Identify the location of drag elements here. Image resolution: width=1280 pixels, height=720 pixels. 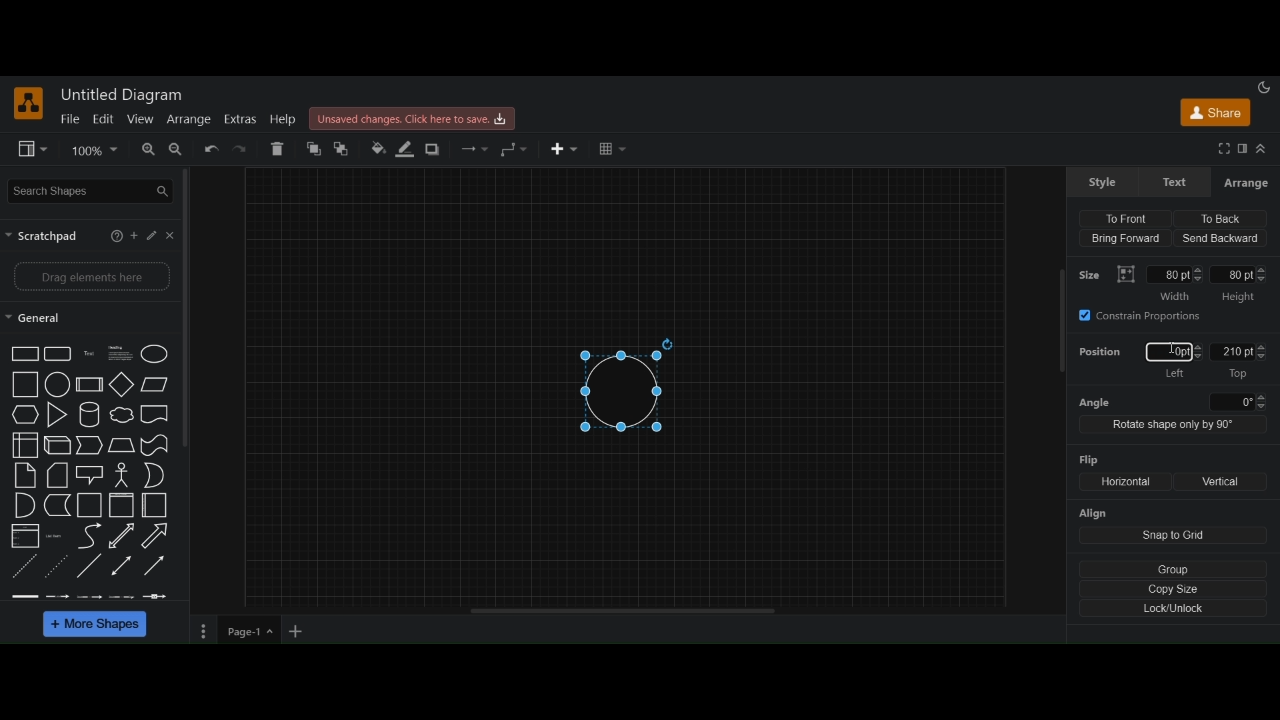
(92, 278).